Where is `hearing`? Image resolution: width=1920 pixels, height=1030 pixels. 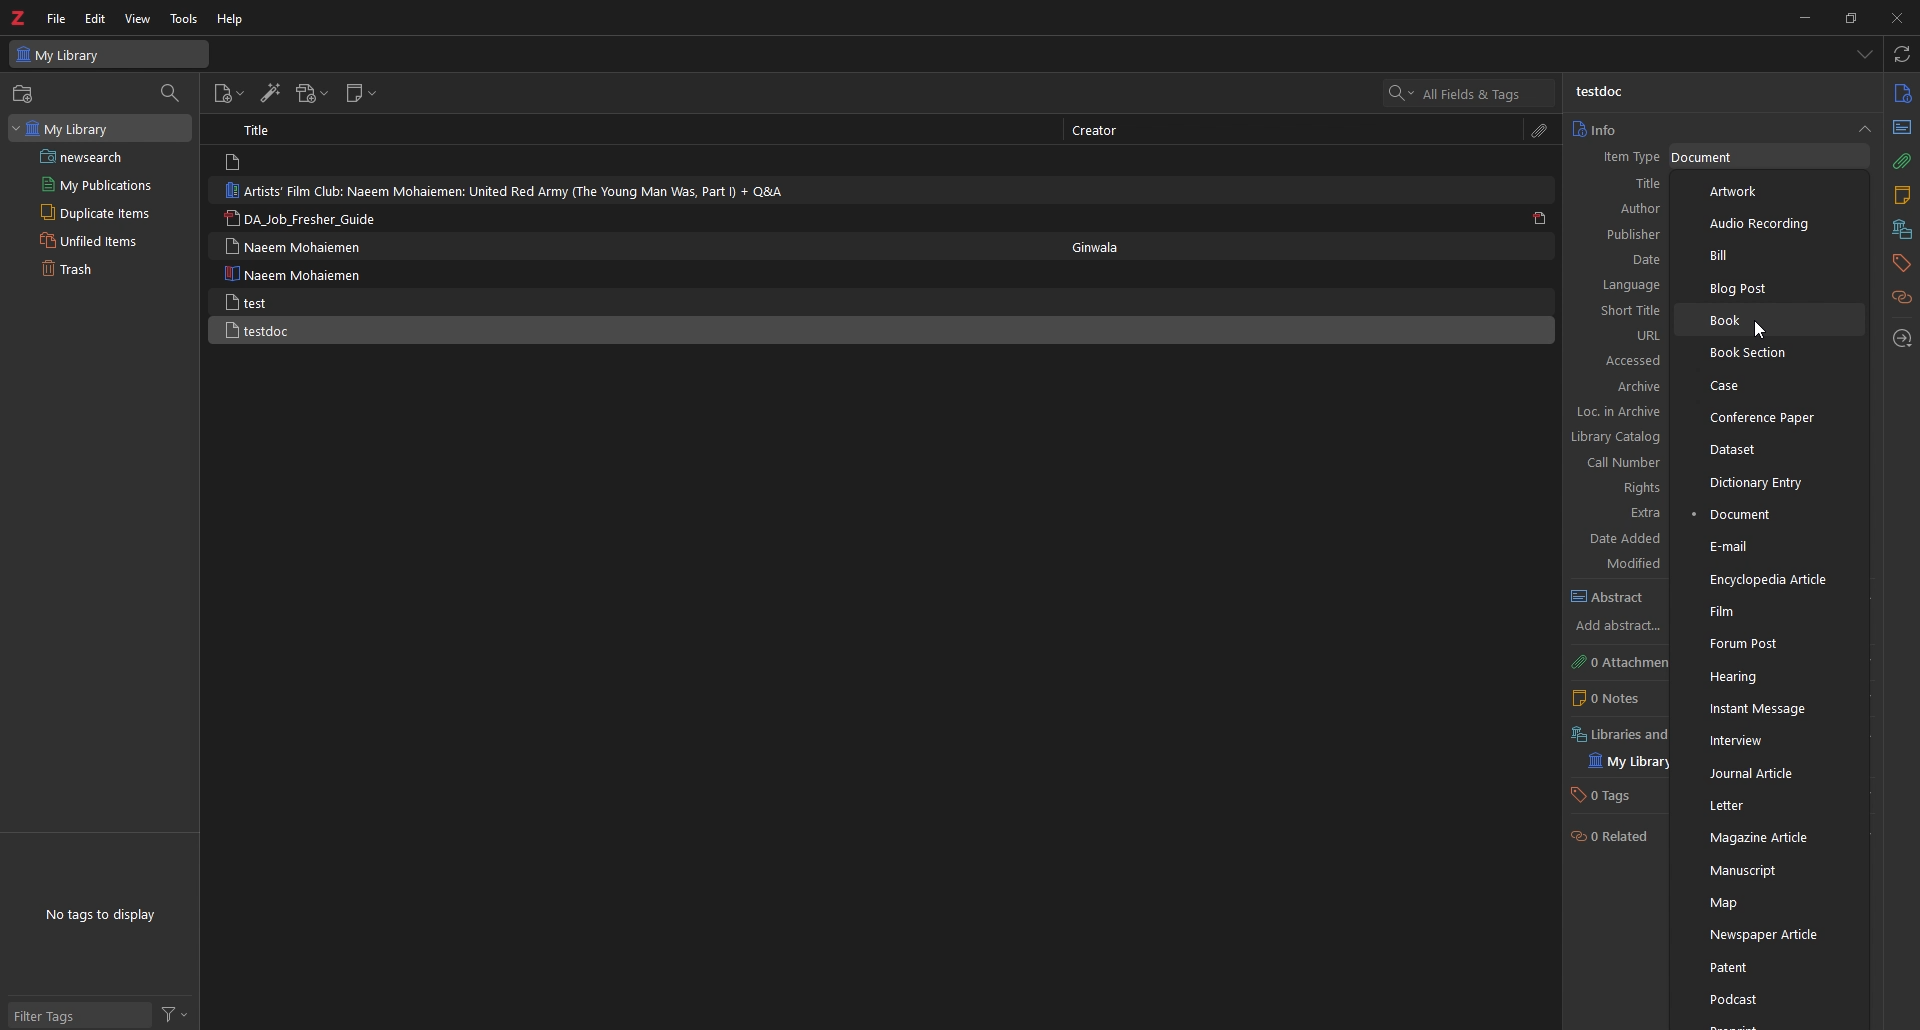 hearing is located at coordinates (1771, 677).